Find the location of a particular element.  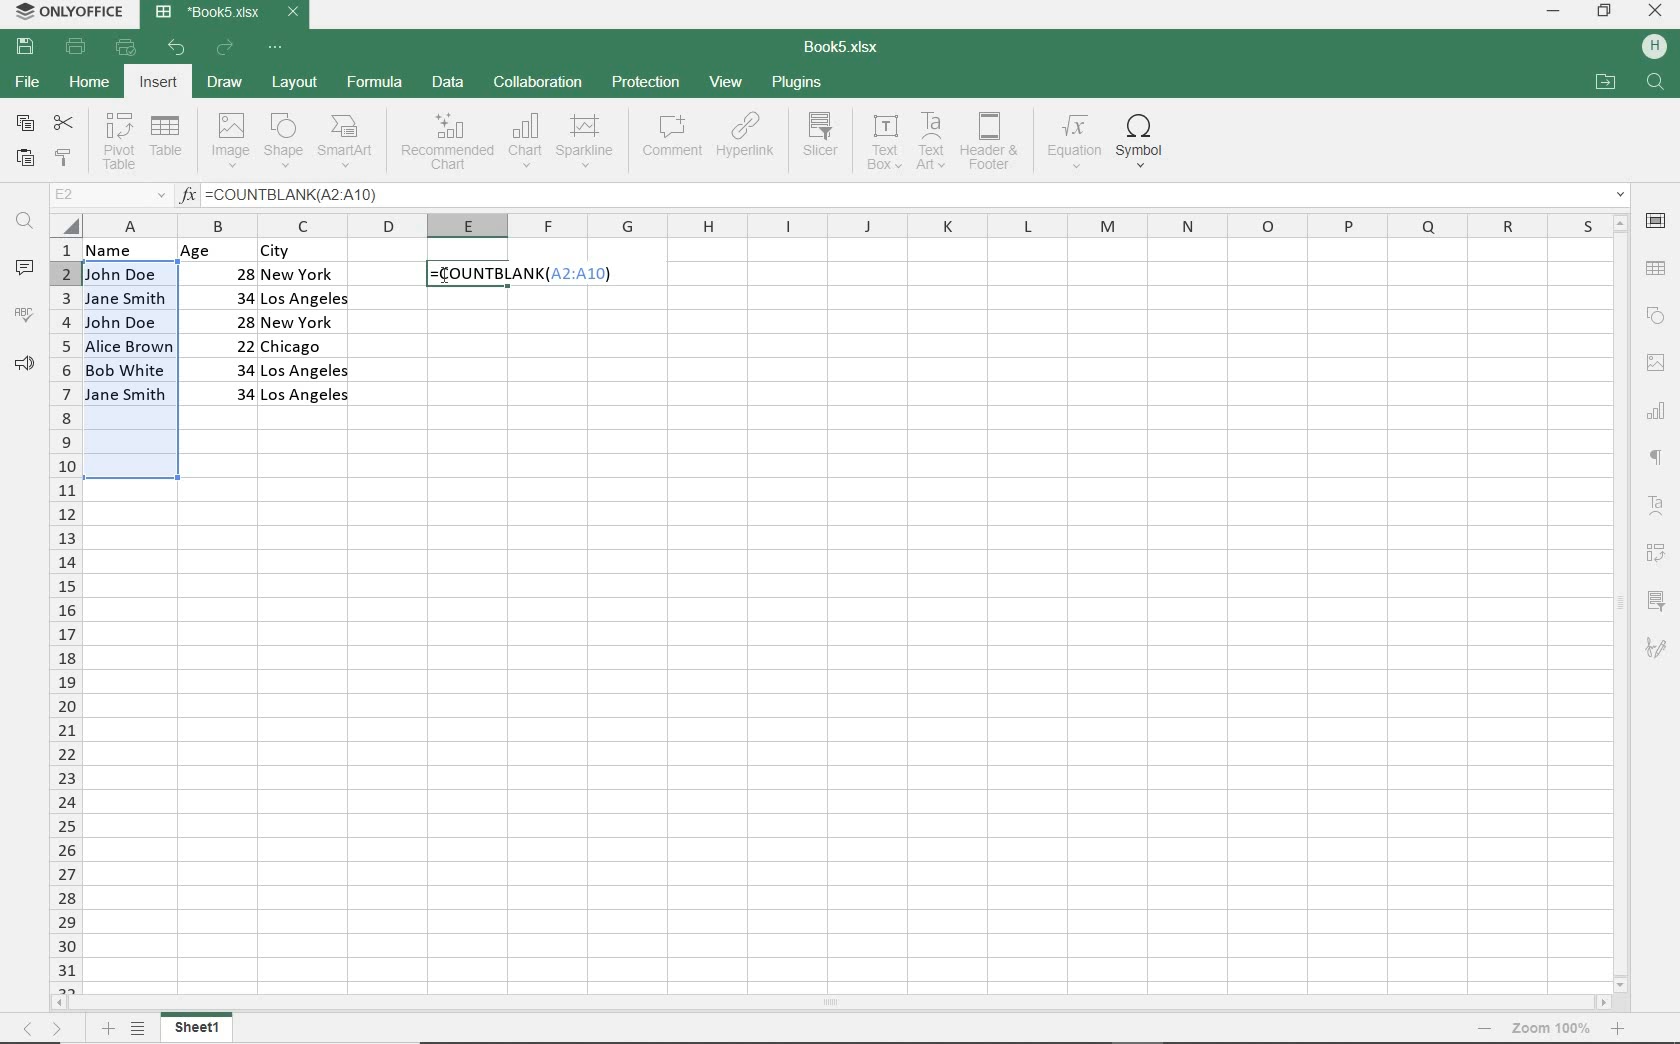

PRINT is located at coordinates (76, 48).